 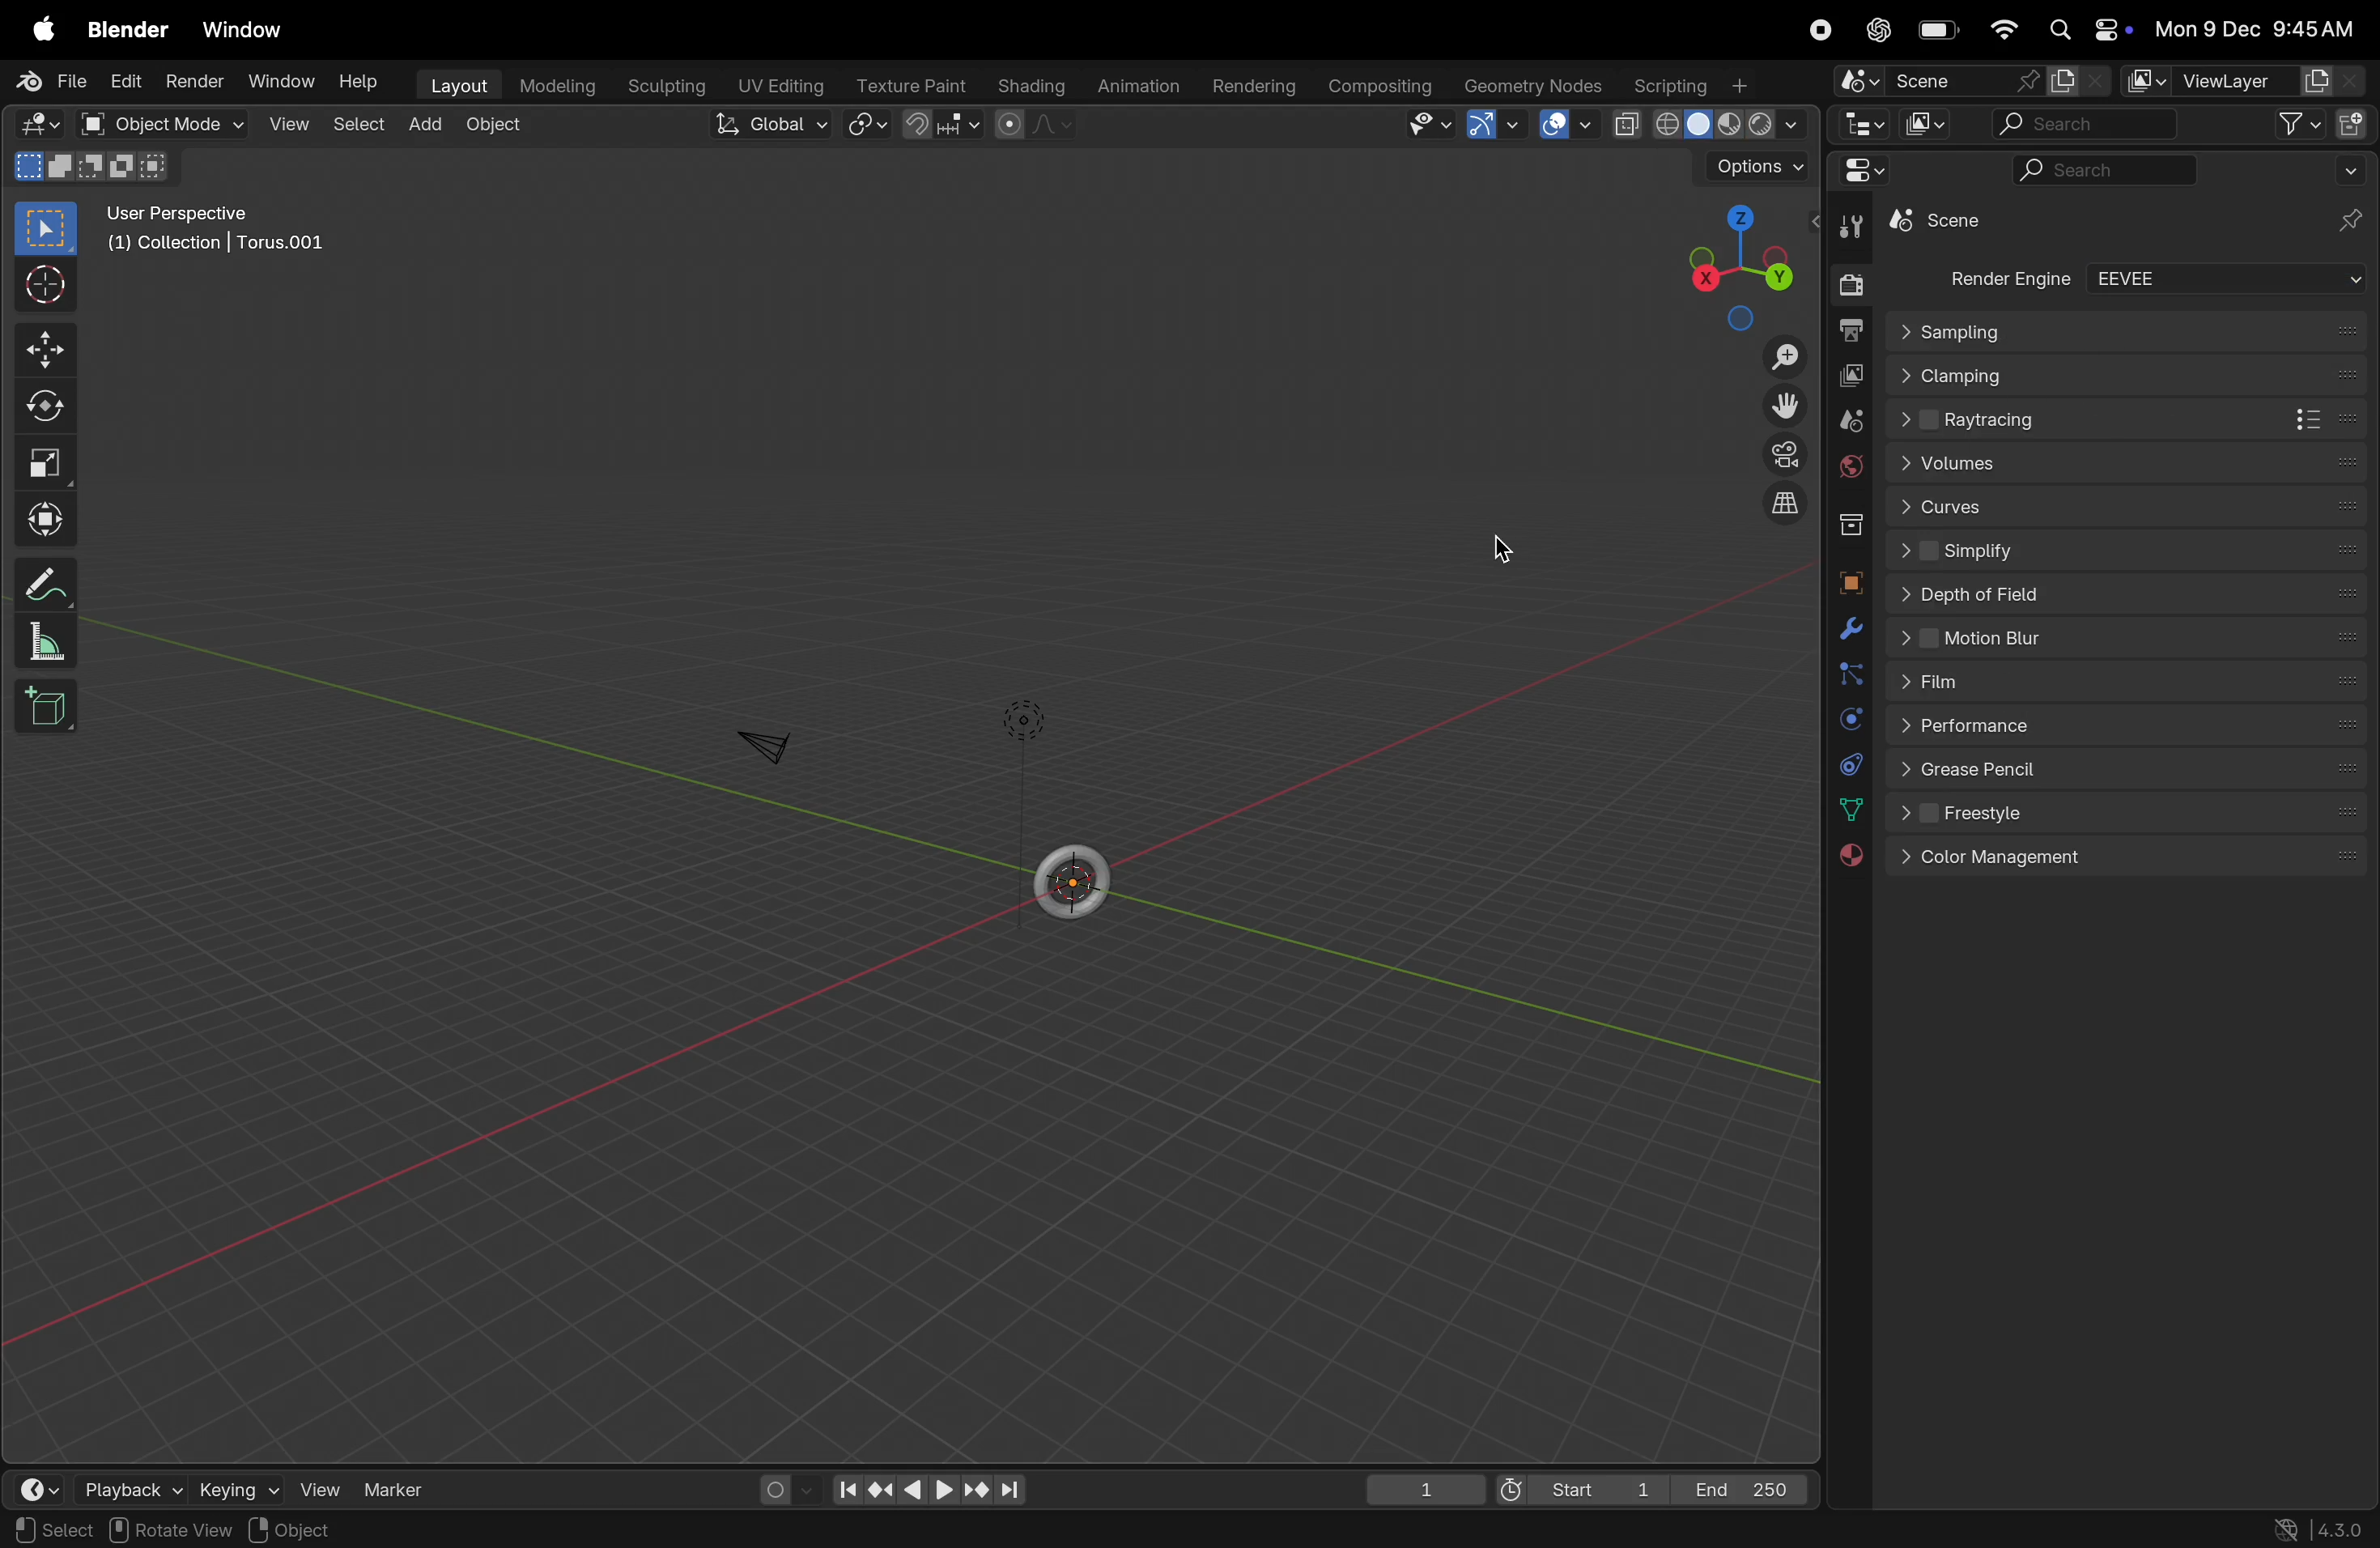 What do you see at coordinates (39, 28) in the screenshot?
I see `apple menu` at bounding box center [39, 28].